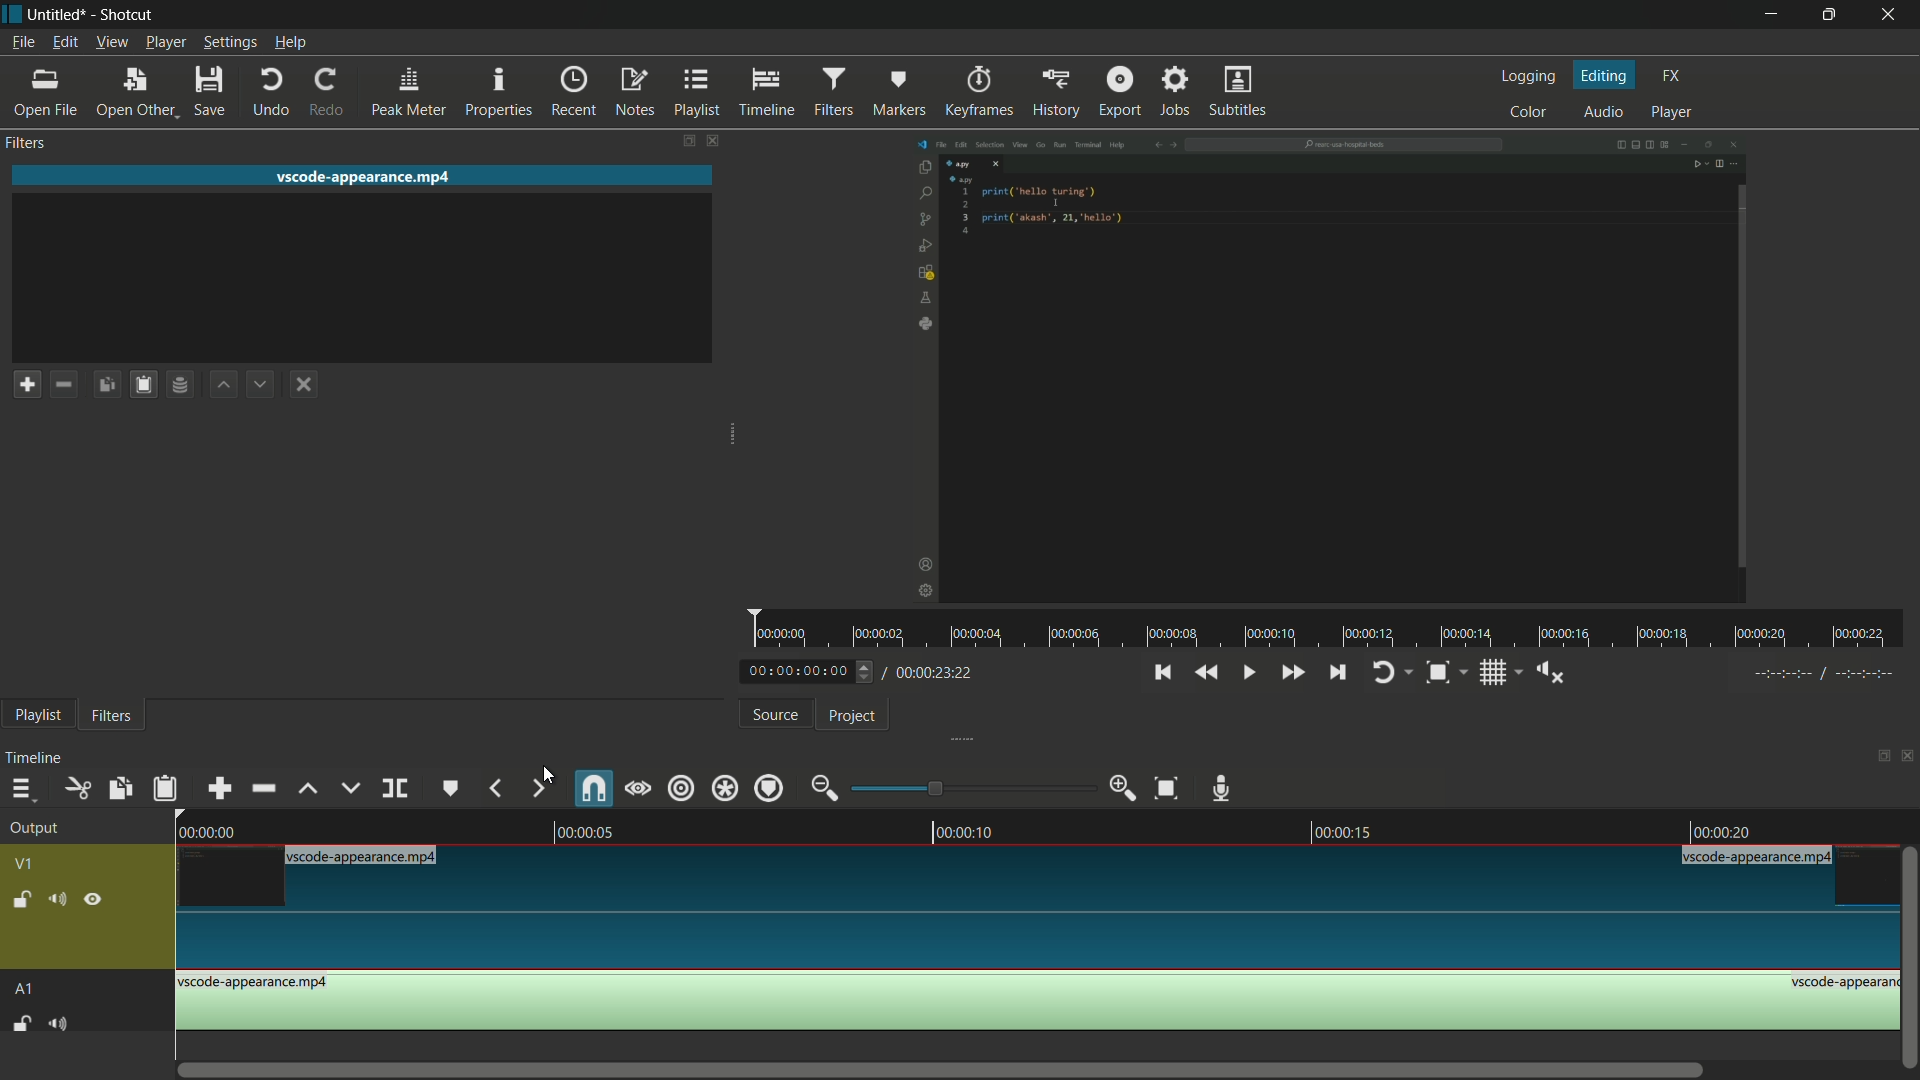 The width and height of the screenshot is (1920, 1080). What do you see at coordinates (1771, 14) in the screenshot?
I see `minimize` at bounding box center [1771, 14].